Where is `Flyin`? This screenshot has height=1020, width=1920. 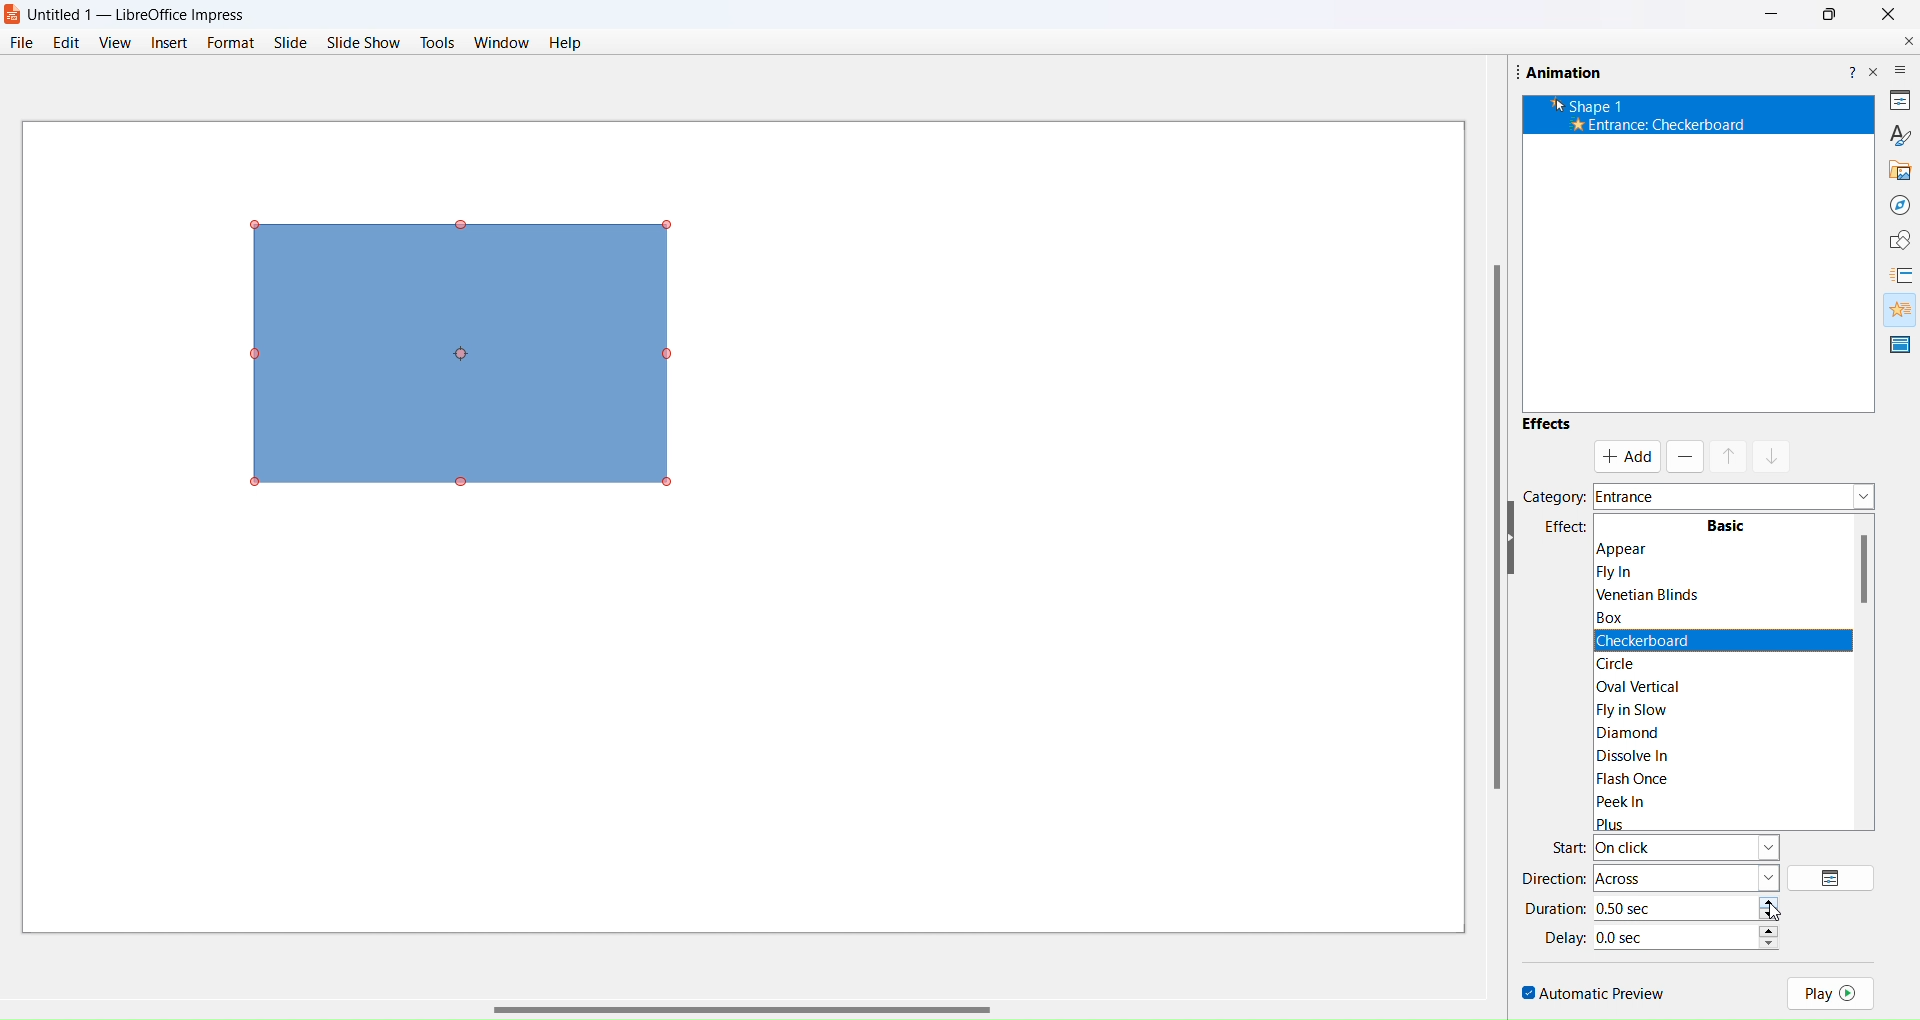
Flyin is located at coordinates (1635, 573).